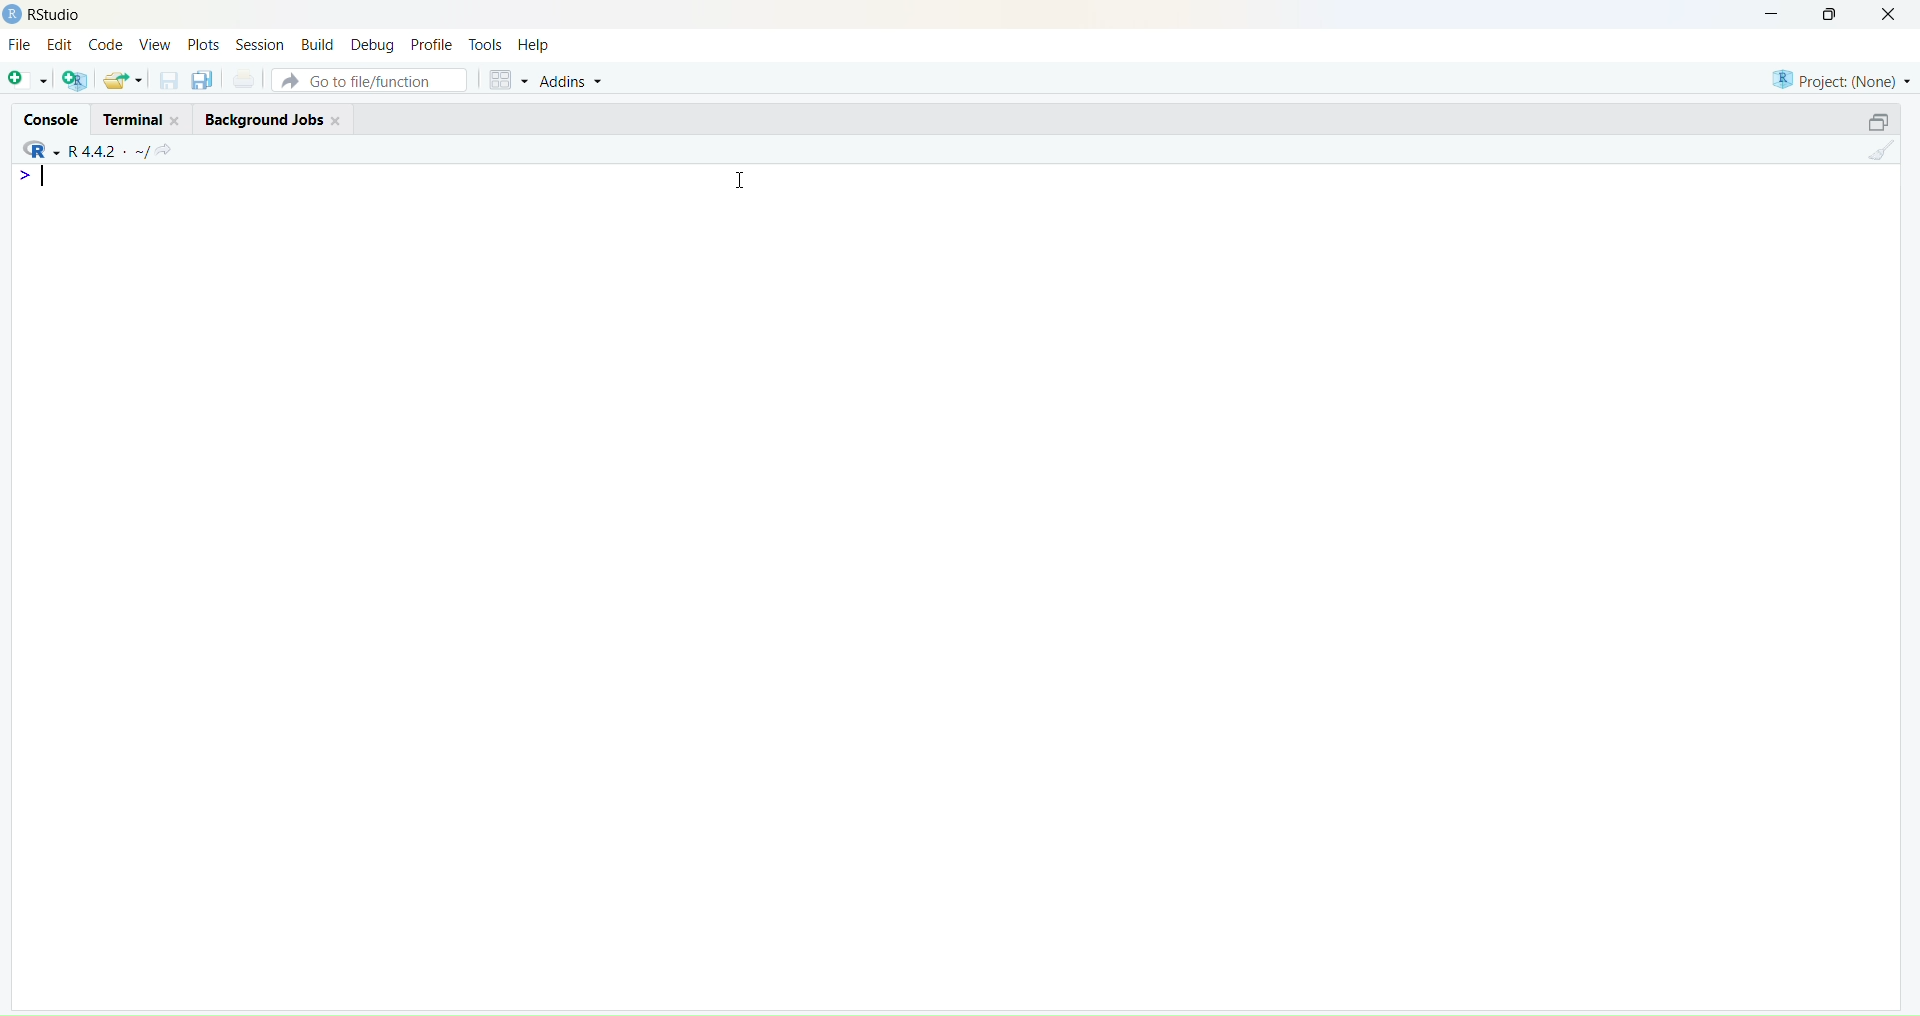 This screenshot has width=1920, height=1016. What do you see at coordinates (369, 81) in the screenshot?
I see `go to file/function` at bounding box center [369, 81].